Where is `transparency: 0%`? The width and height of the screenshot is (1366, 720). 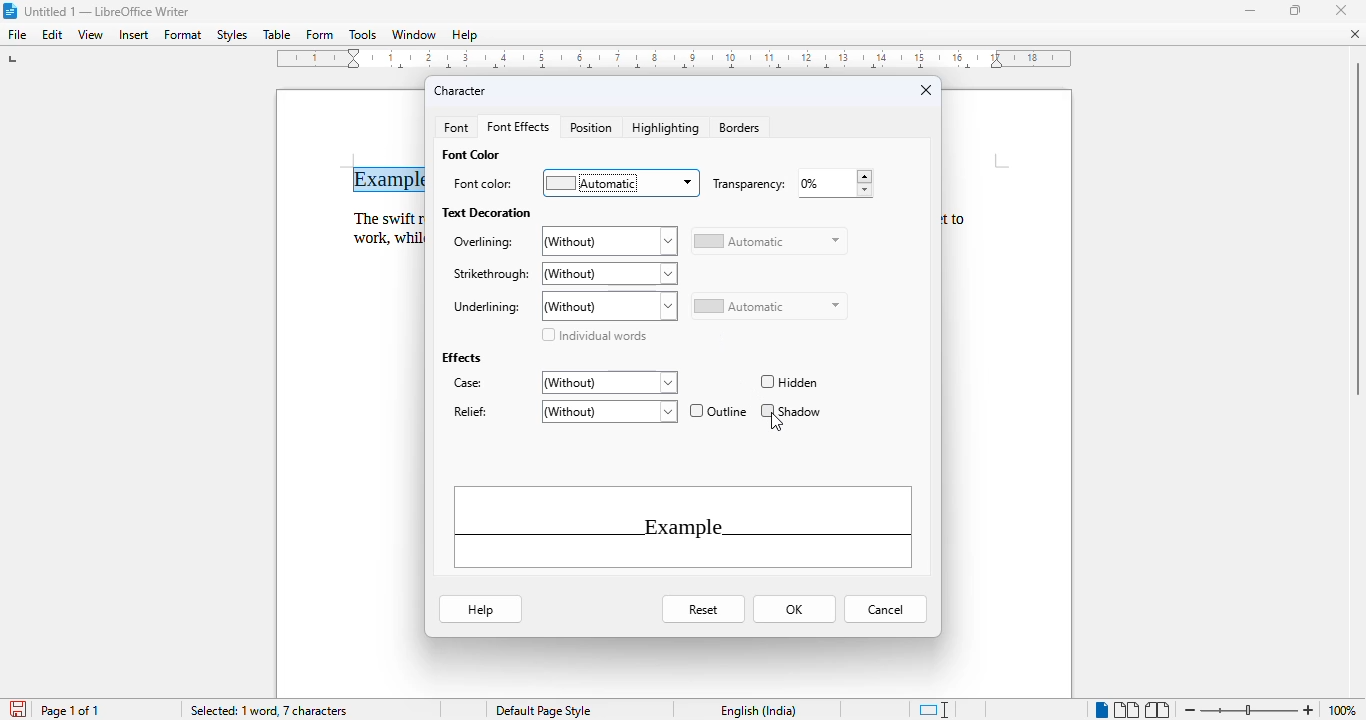 transparency: 0% is located at coordinates (790, 184).